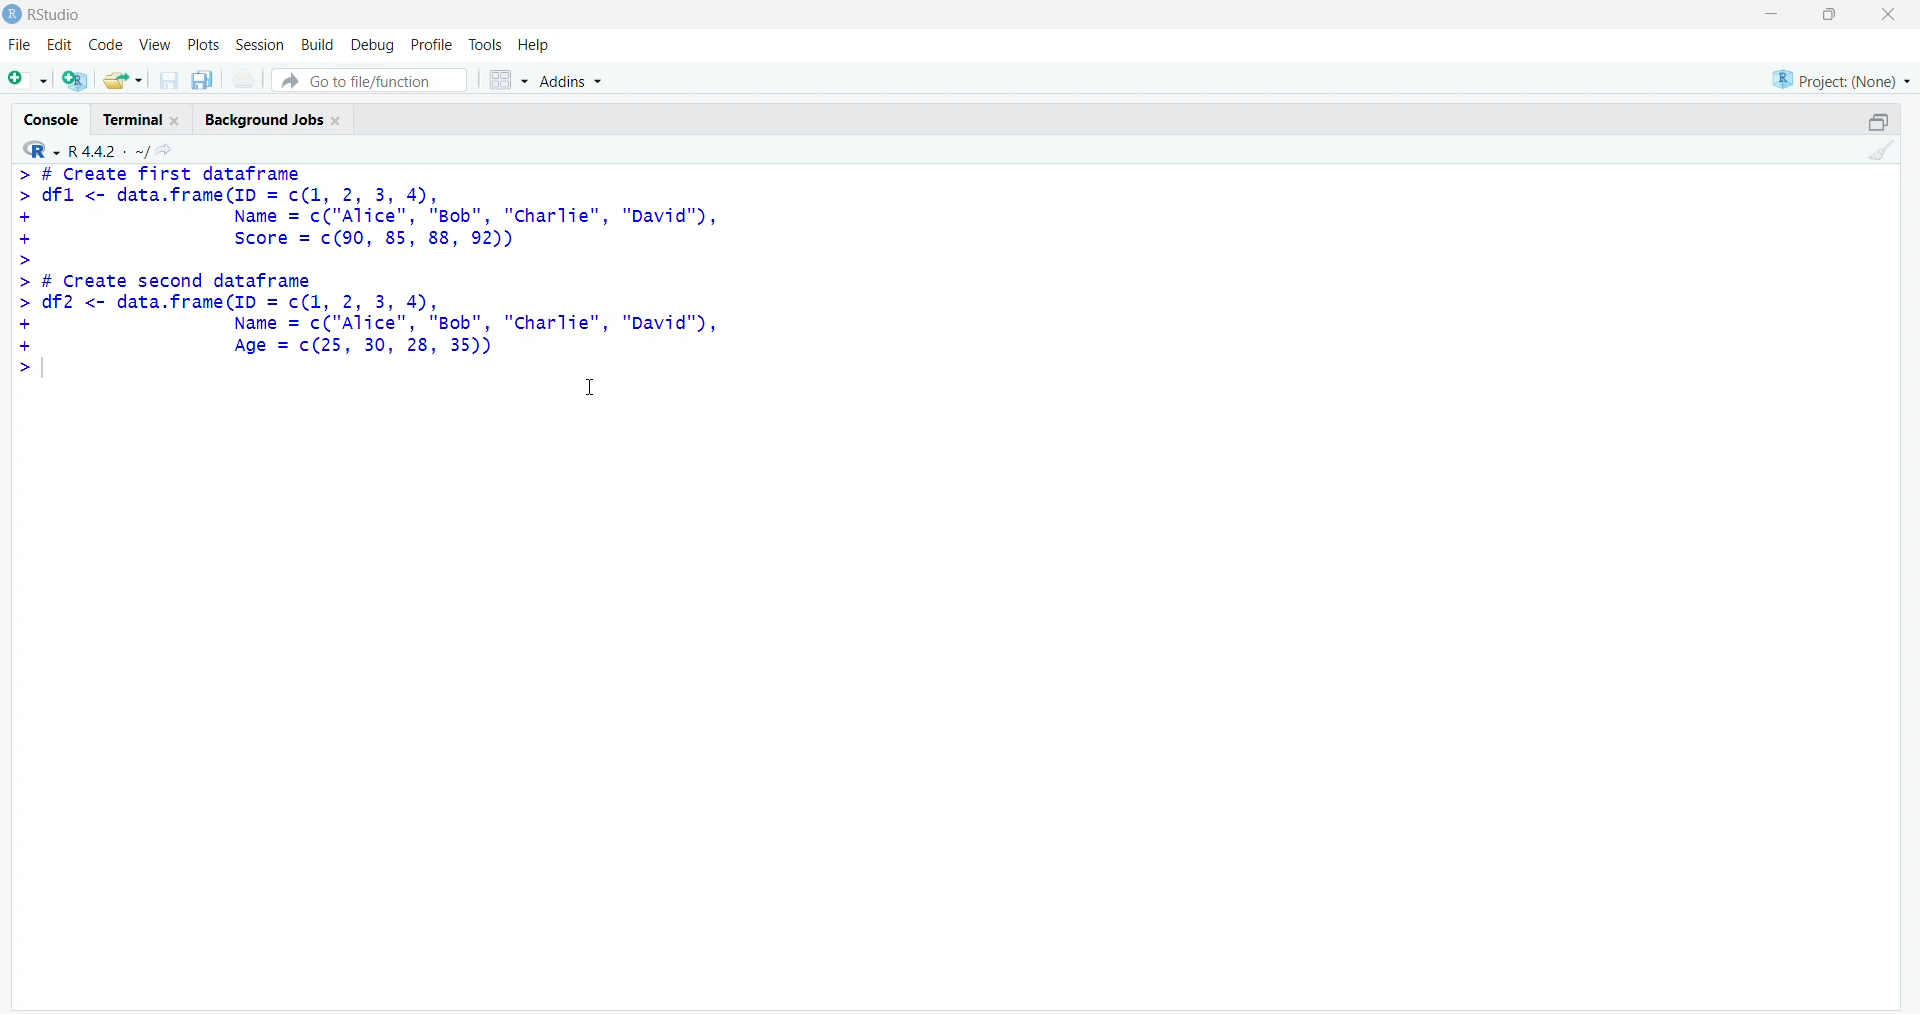 This screenshot has width=1920, height=1014. What do you see at coordinates (1880, 121) in the screenshot?
I see `open in separate window` at bounding box center [1880, 121].